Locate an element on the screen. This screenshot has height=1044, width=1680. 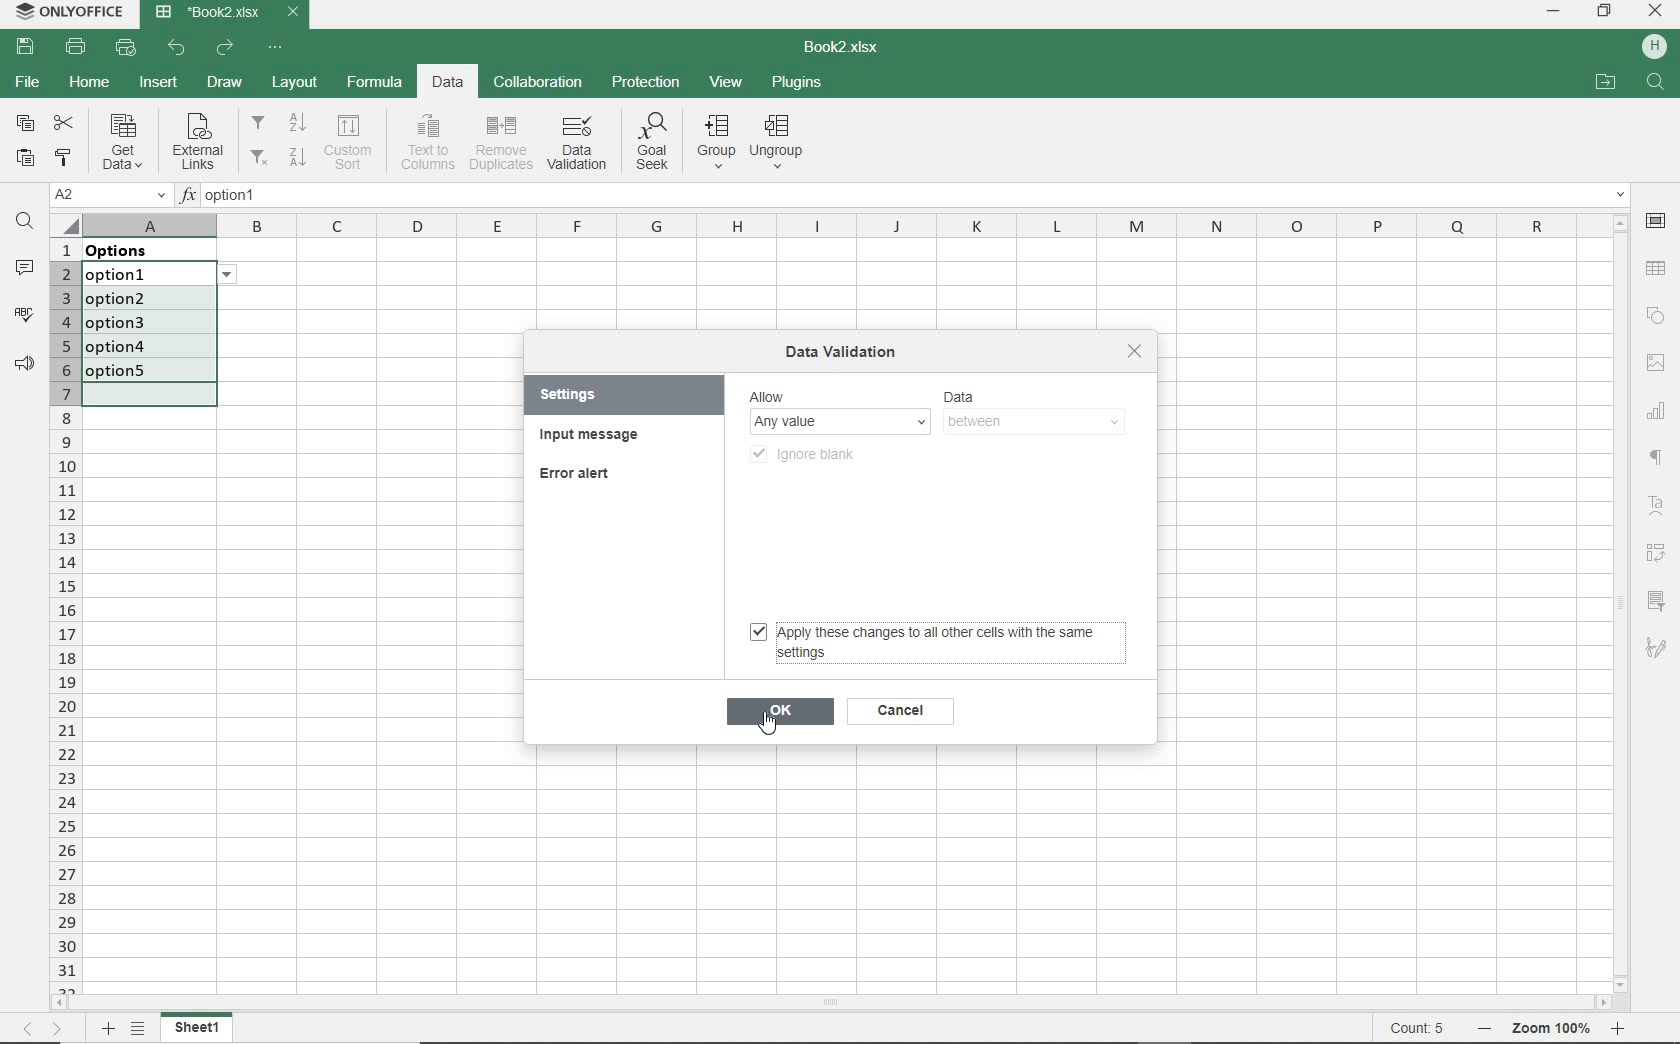
VIEW is located at coordinates (726, 82).